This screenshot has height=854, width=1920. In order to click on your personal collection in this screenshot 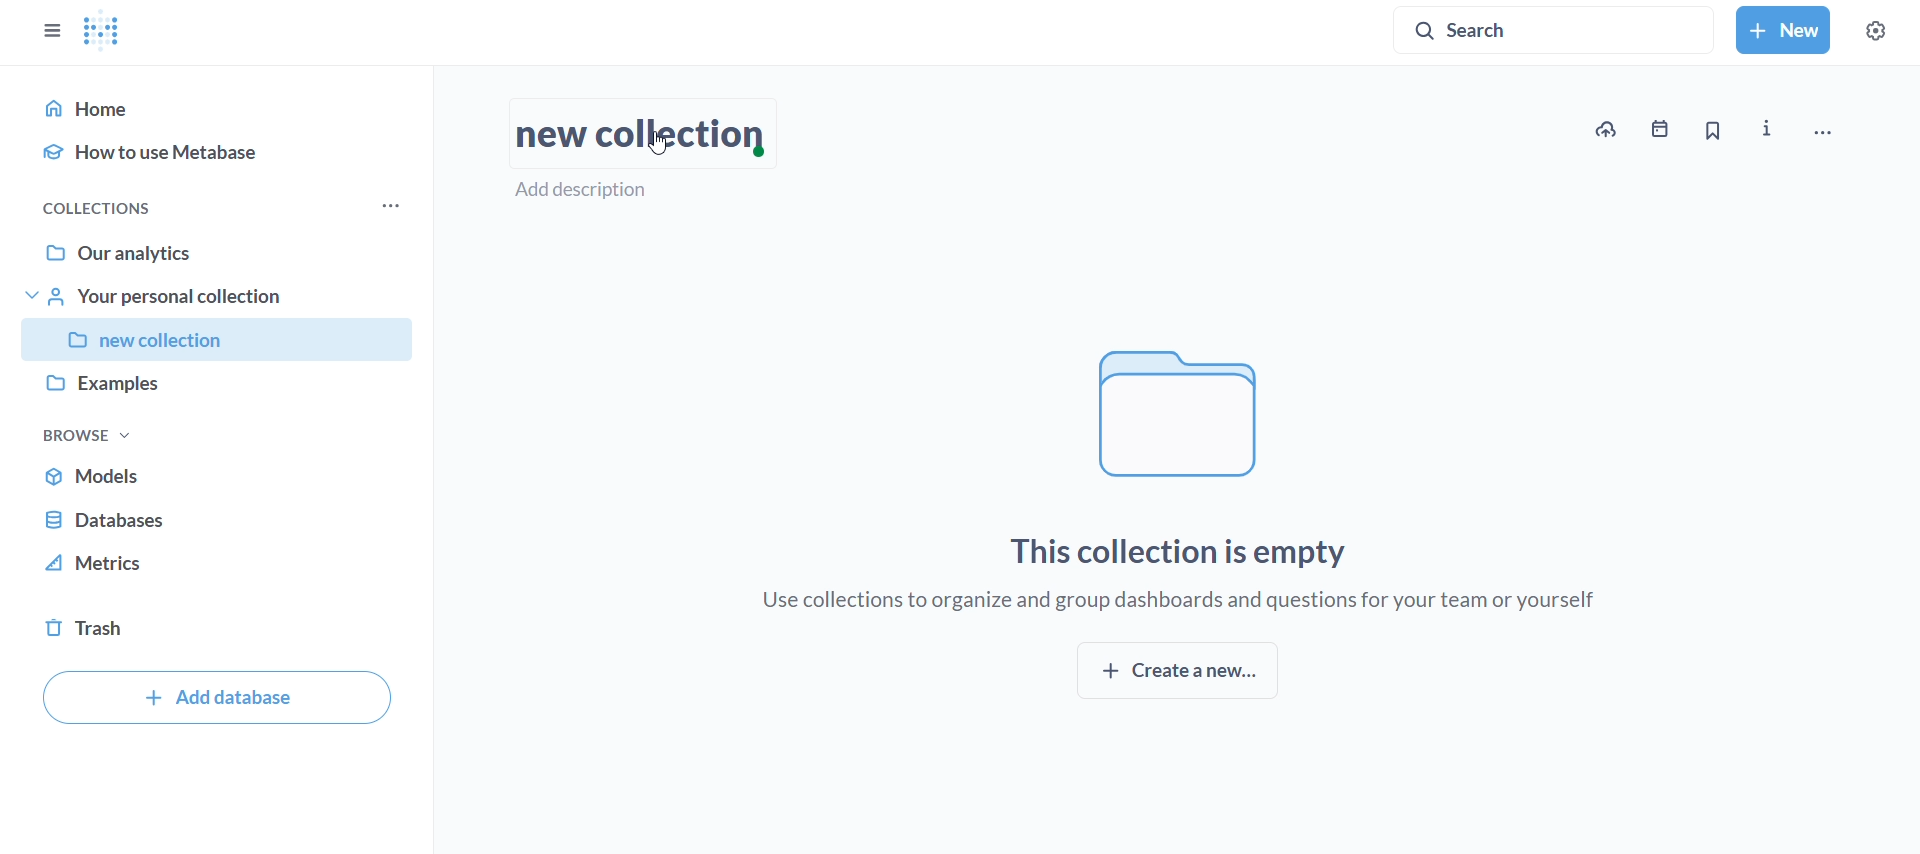, I will do `click(222, 296)`.